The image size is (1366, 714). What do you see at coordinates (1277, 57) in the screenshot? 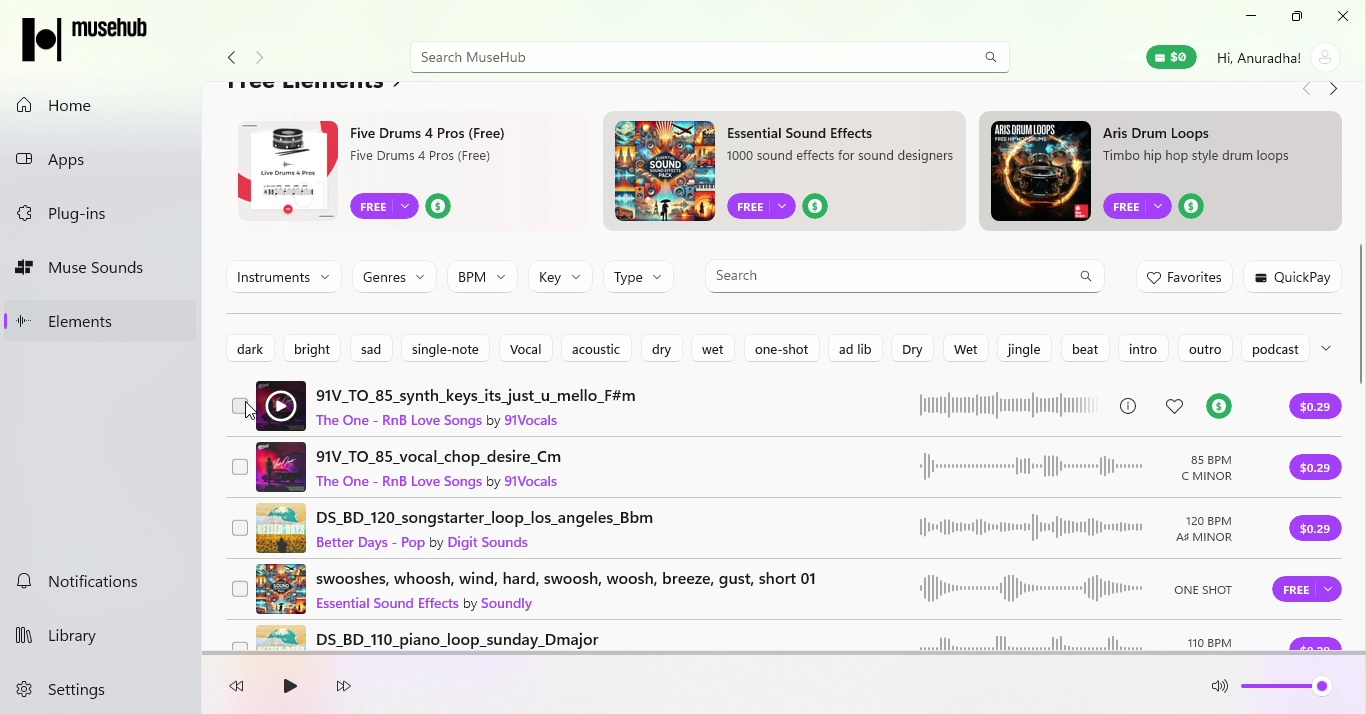
I see `Account` at bounding box center [1277, 57].